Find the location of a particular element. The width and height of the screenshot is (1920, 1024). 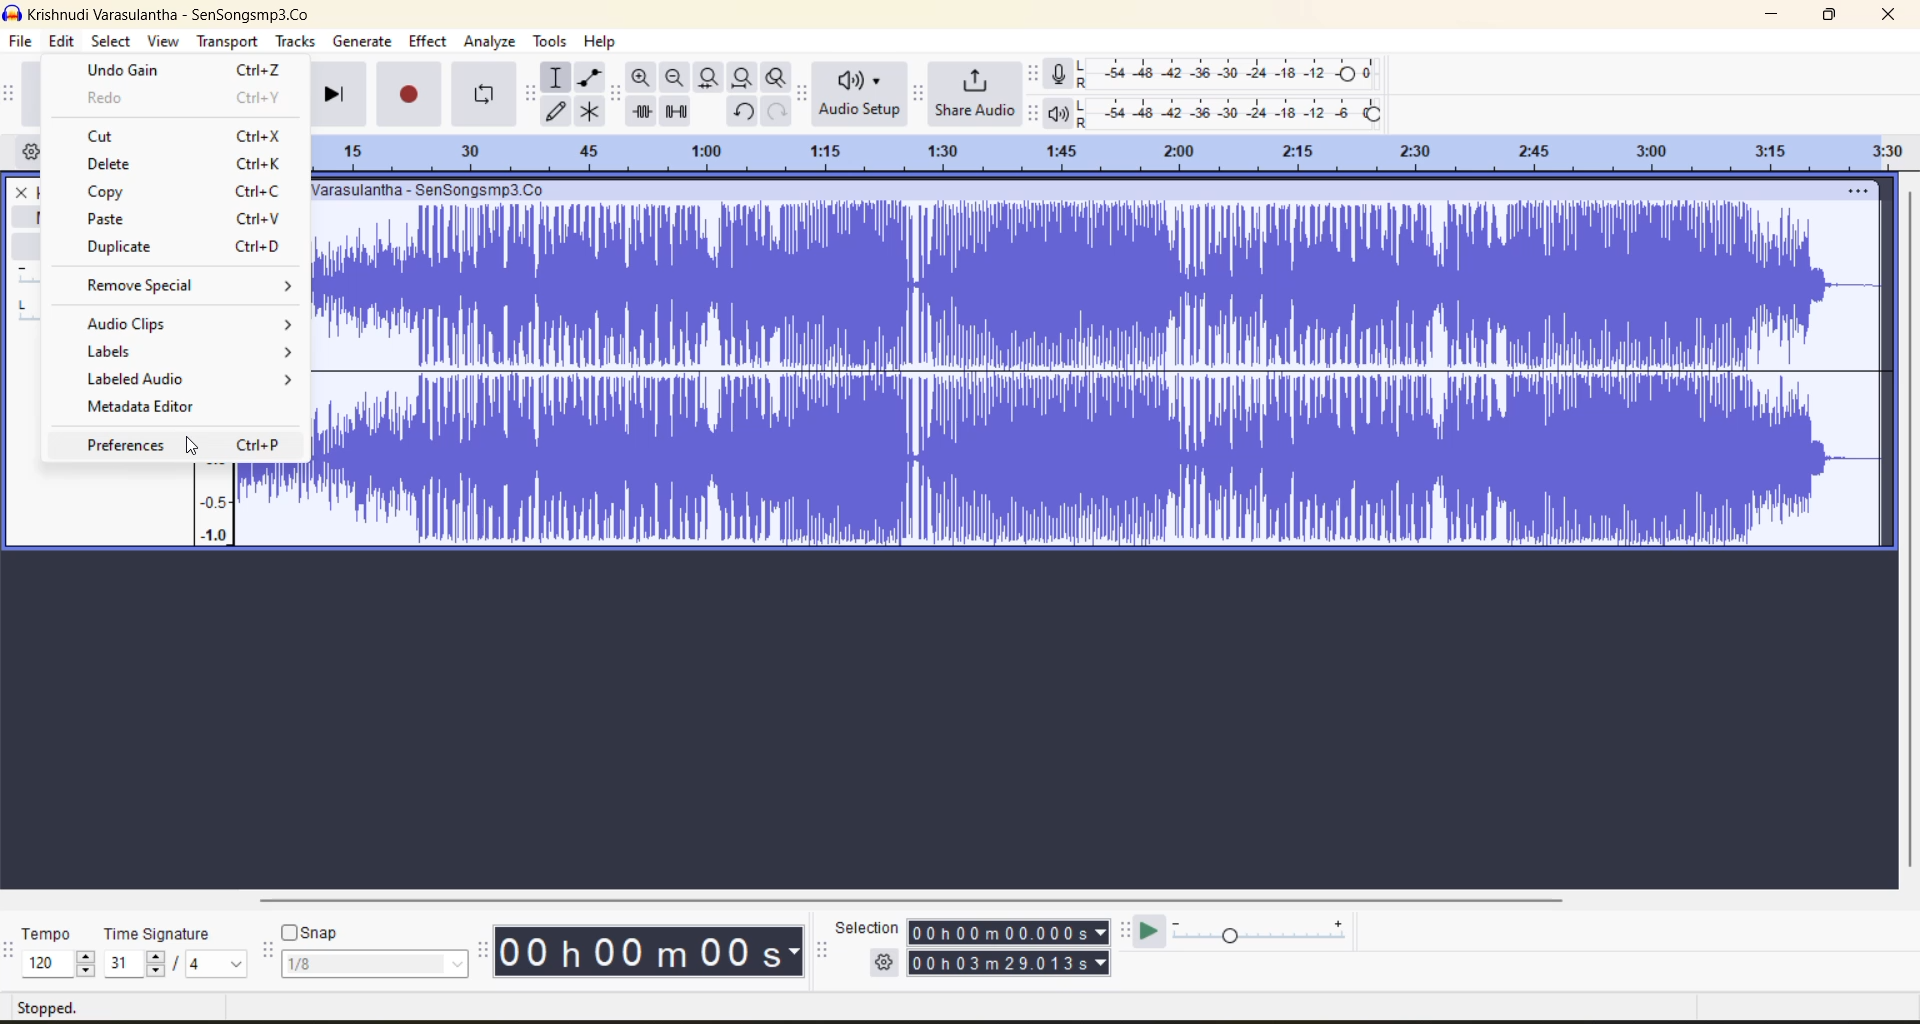

labeled audio is located at coordinates (184, 377).